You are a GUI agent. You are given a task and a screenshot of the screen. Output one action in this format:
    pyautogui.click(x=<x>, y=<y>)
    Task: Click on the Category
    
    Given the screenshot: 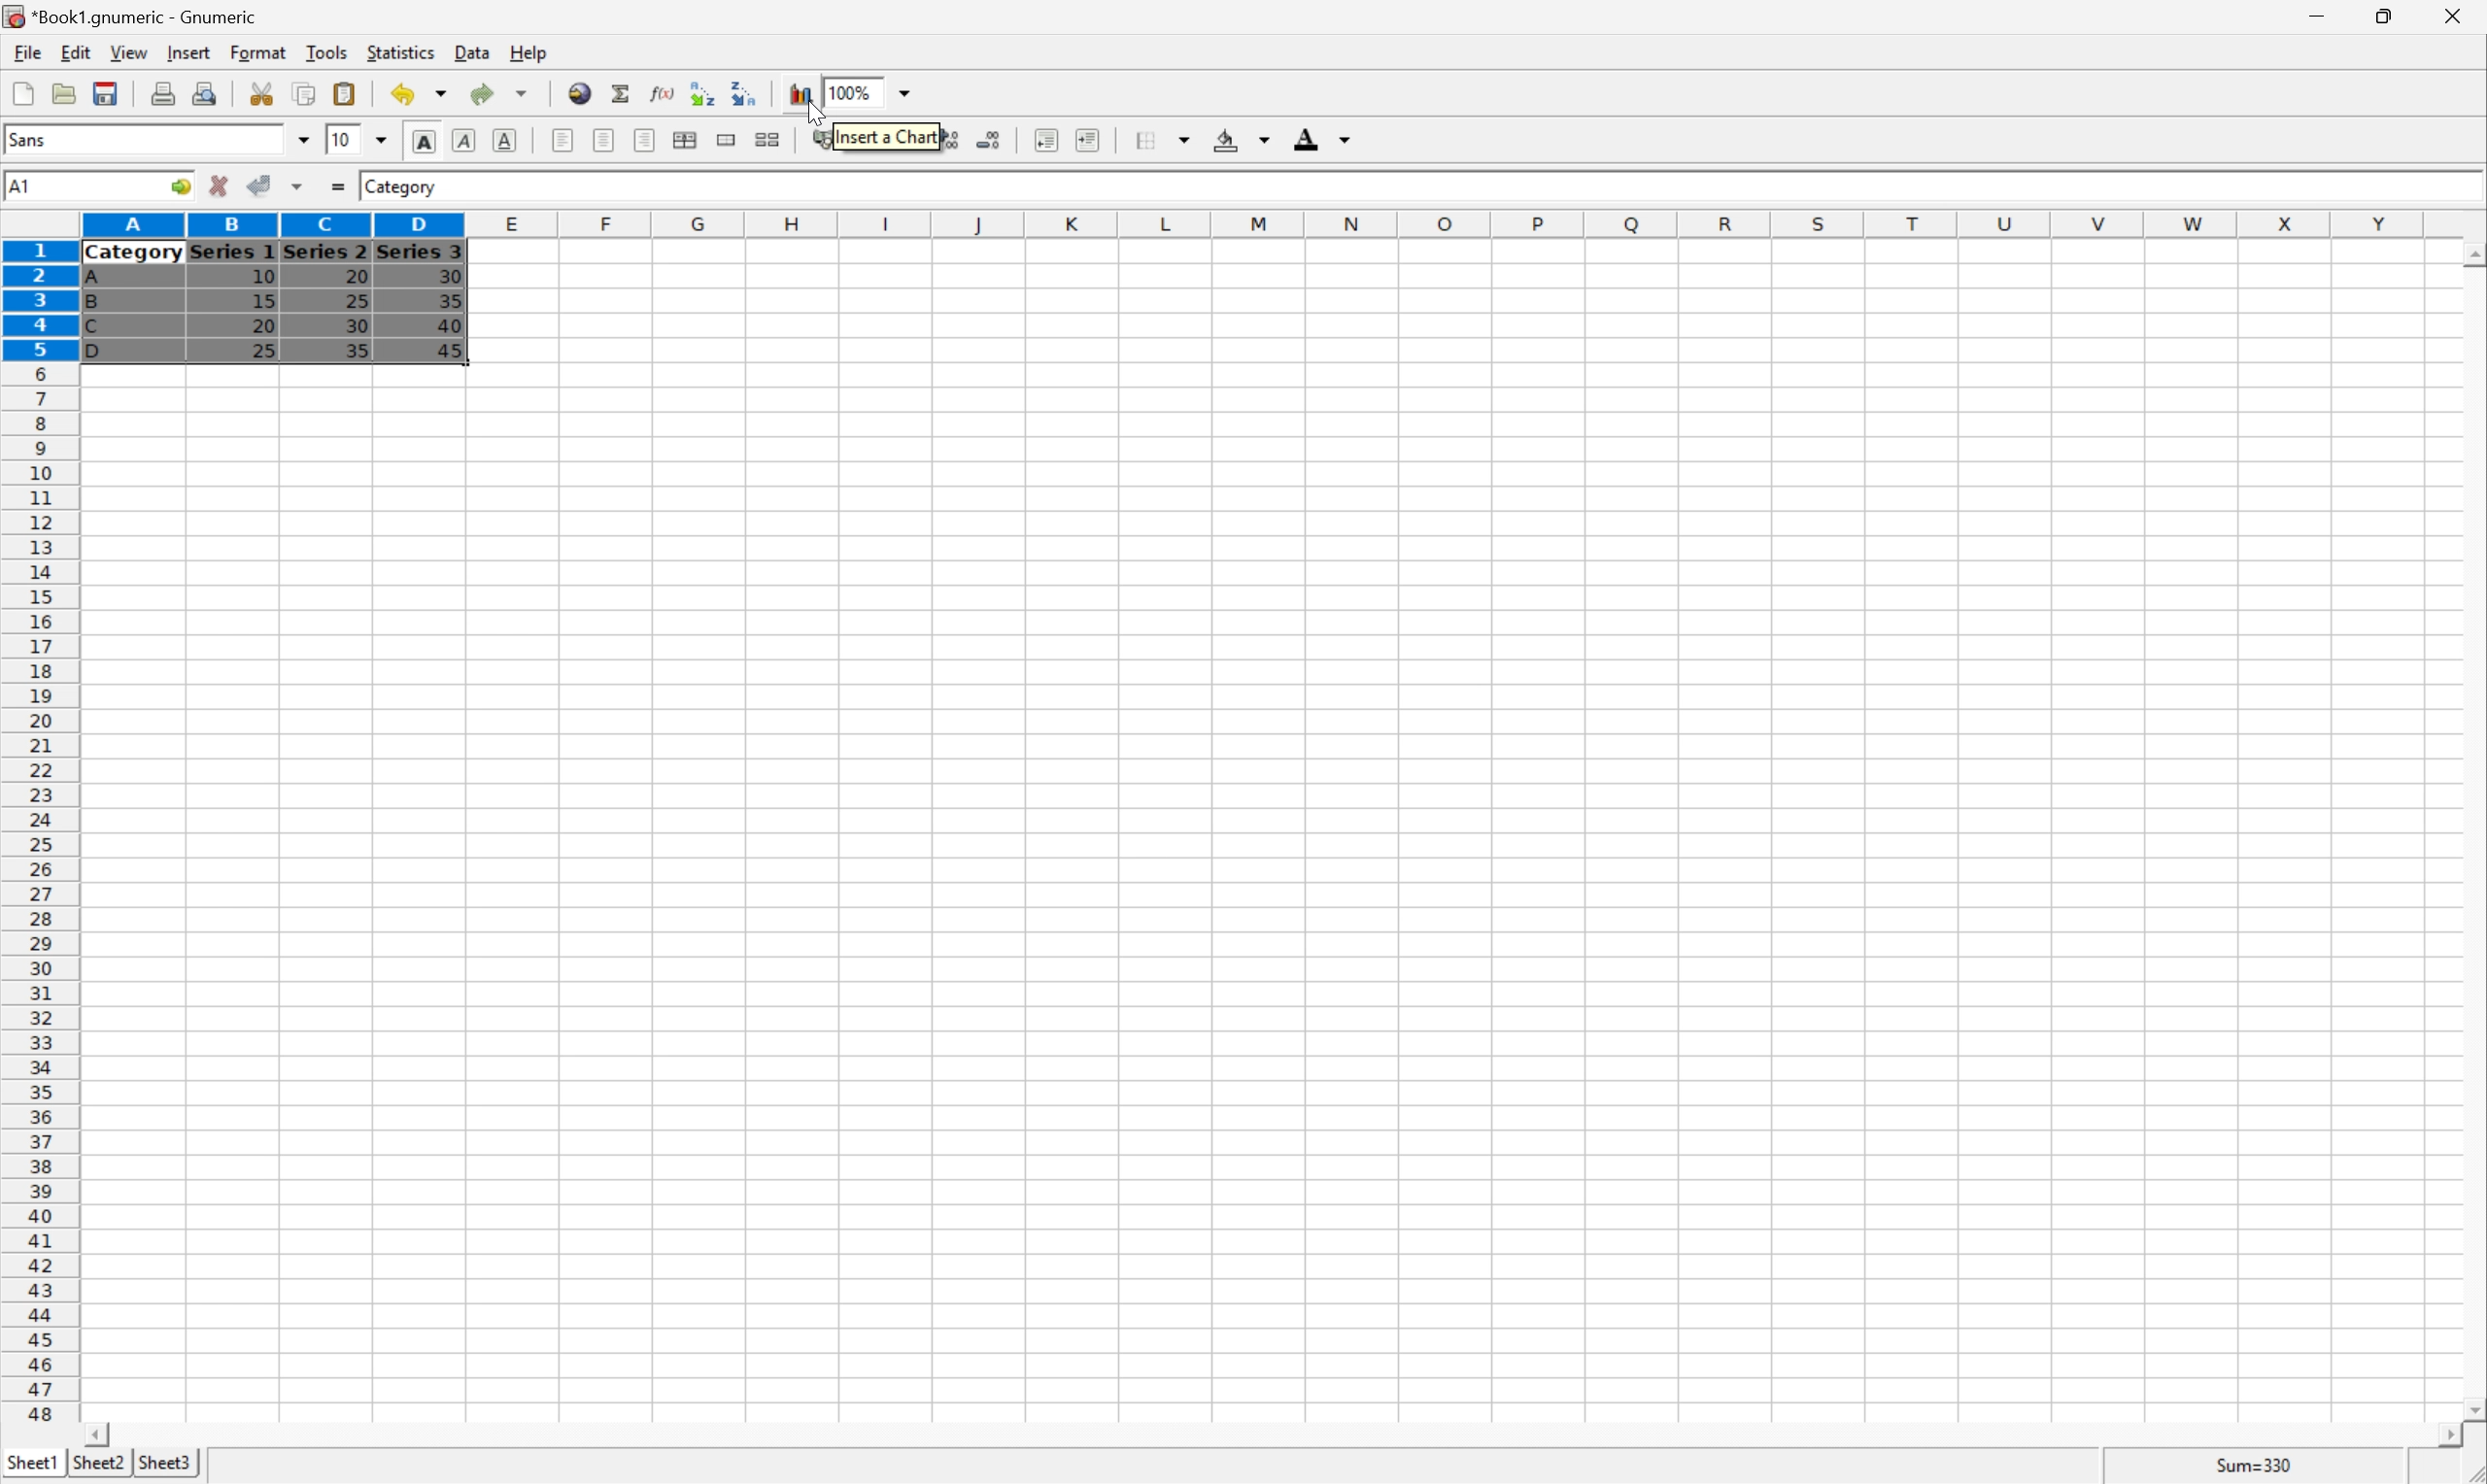 What is the action you would take?
    pyautogui.click(x=403, y=188)
    